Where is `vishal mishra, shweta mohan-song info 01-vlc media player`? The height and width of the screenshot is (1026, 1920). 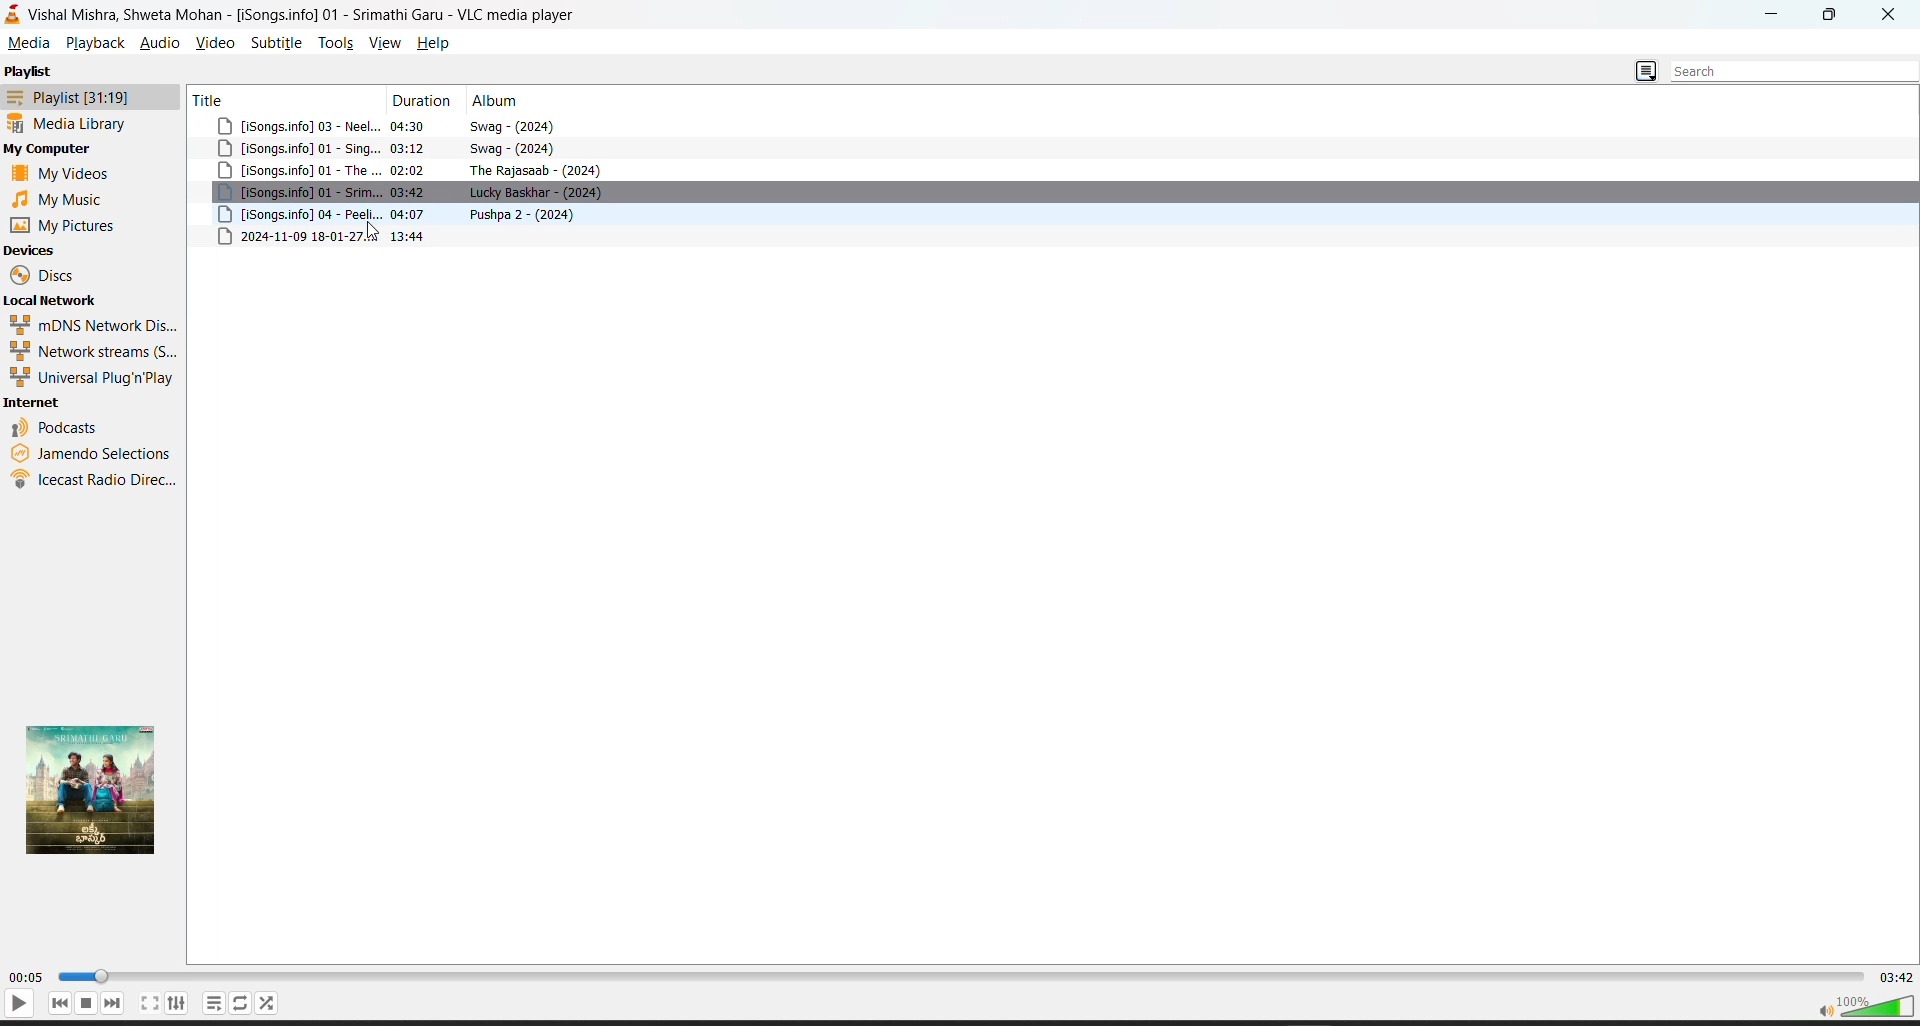 vishal mishra, shweta mohan-song info 01-vlc media player is located at coordinates (309, 12).